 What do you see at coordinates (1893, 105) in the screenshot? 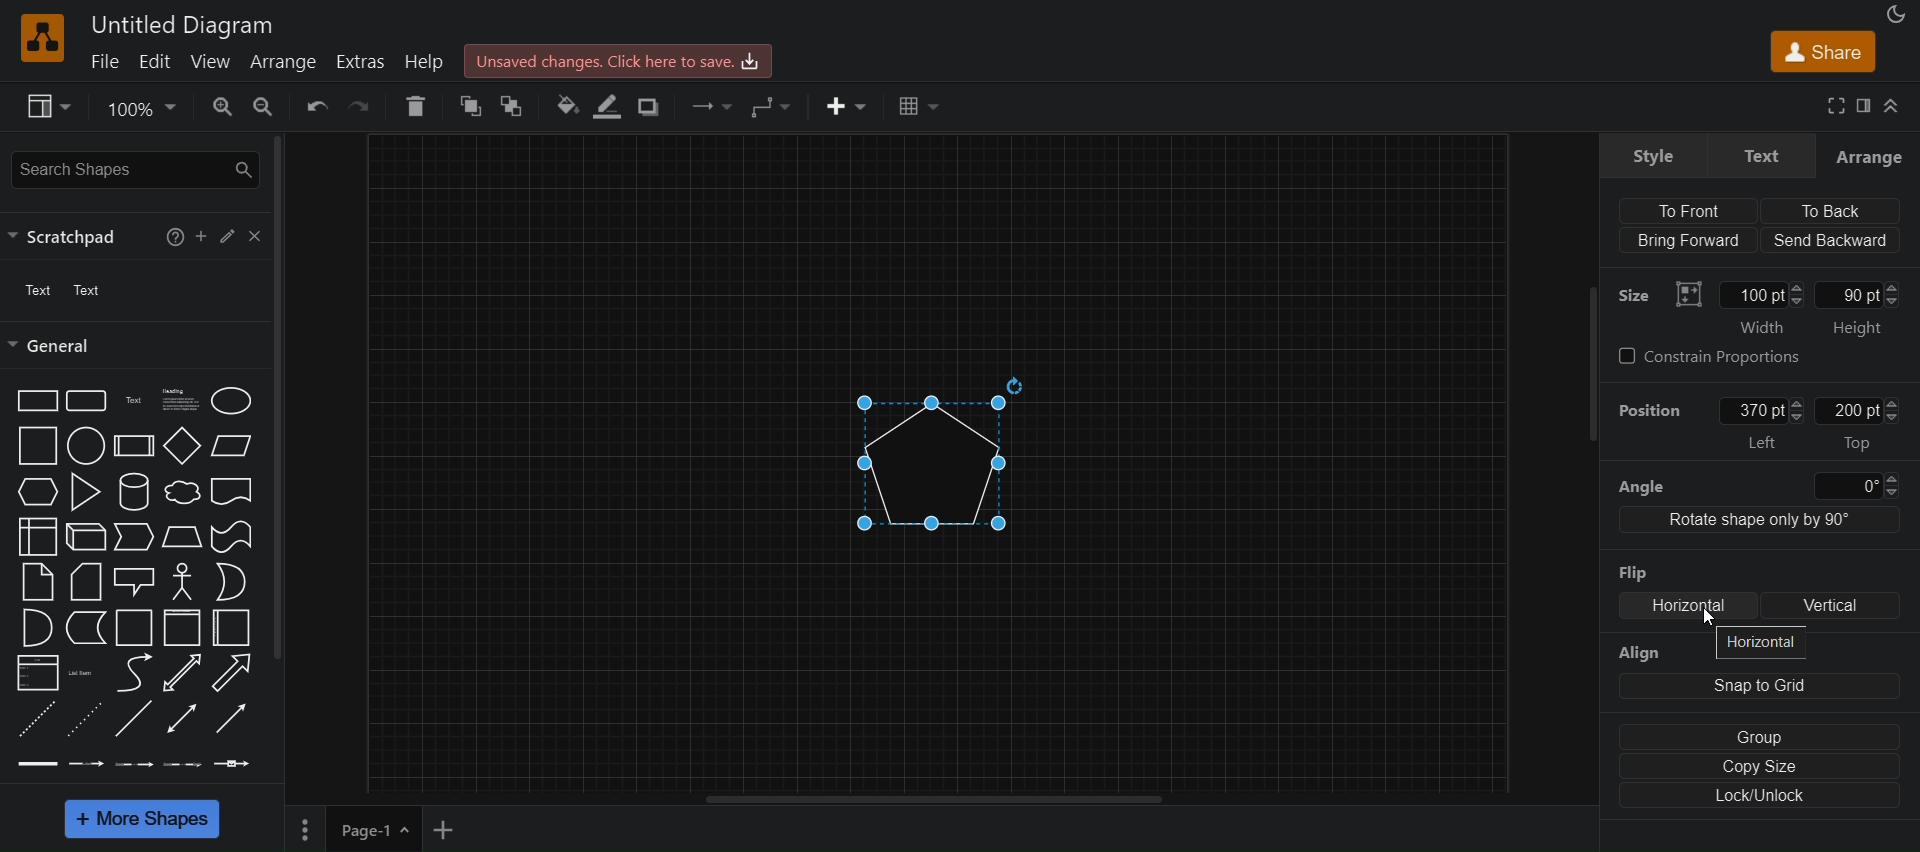
I see `collapse/expand` at bounding box center [1893, 105].